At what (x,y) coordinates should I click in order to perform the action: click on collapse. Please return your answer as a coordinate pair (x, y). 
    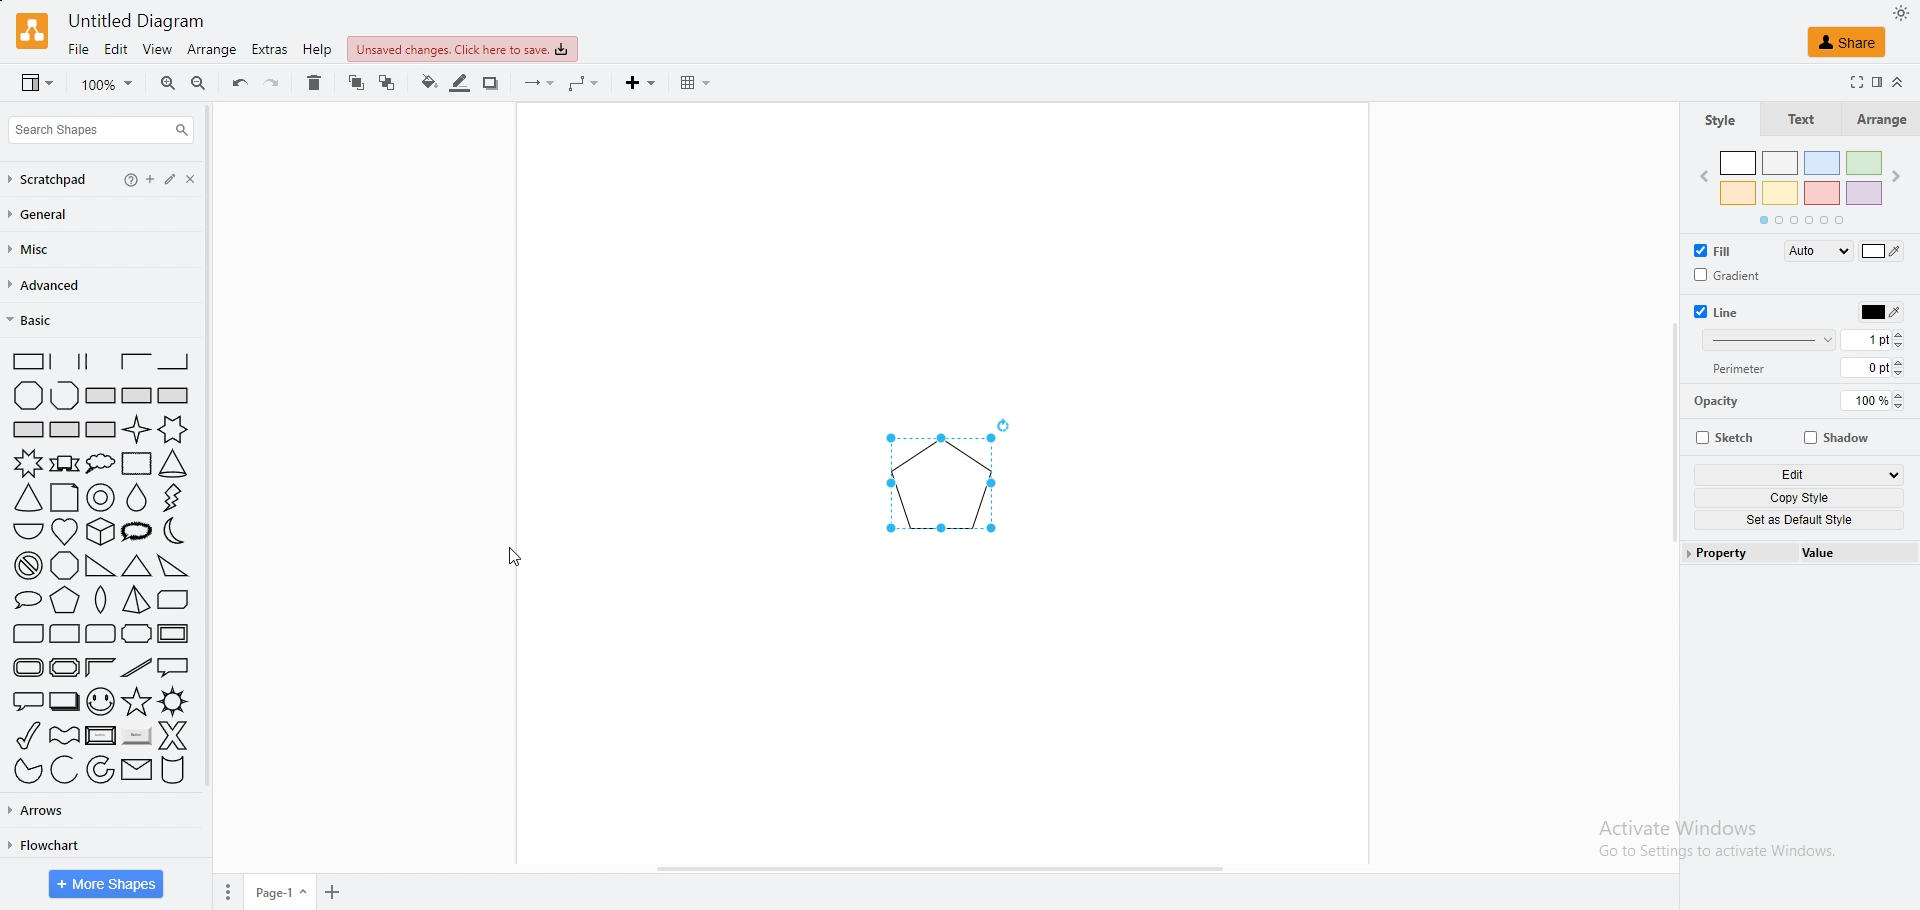
    Looking at the image, I should click on (1897, 82).